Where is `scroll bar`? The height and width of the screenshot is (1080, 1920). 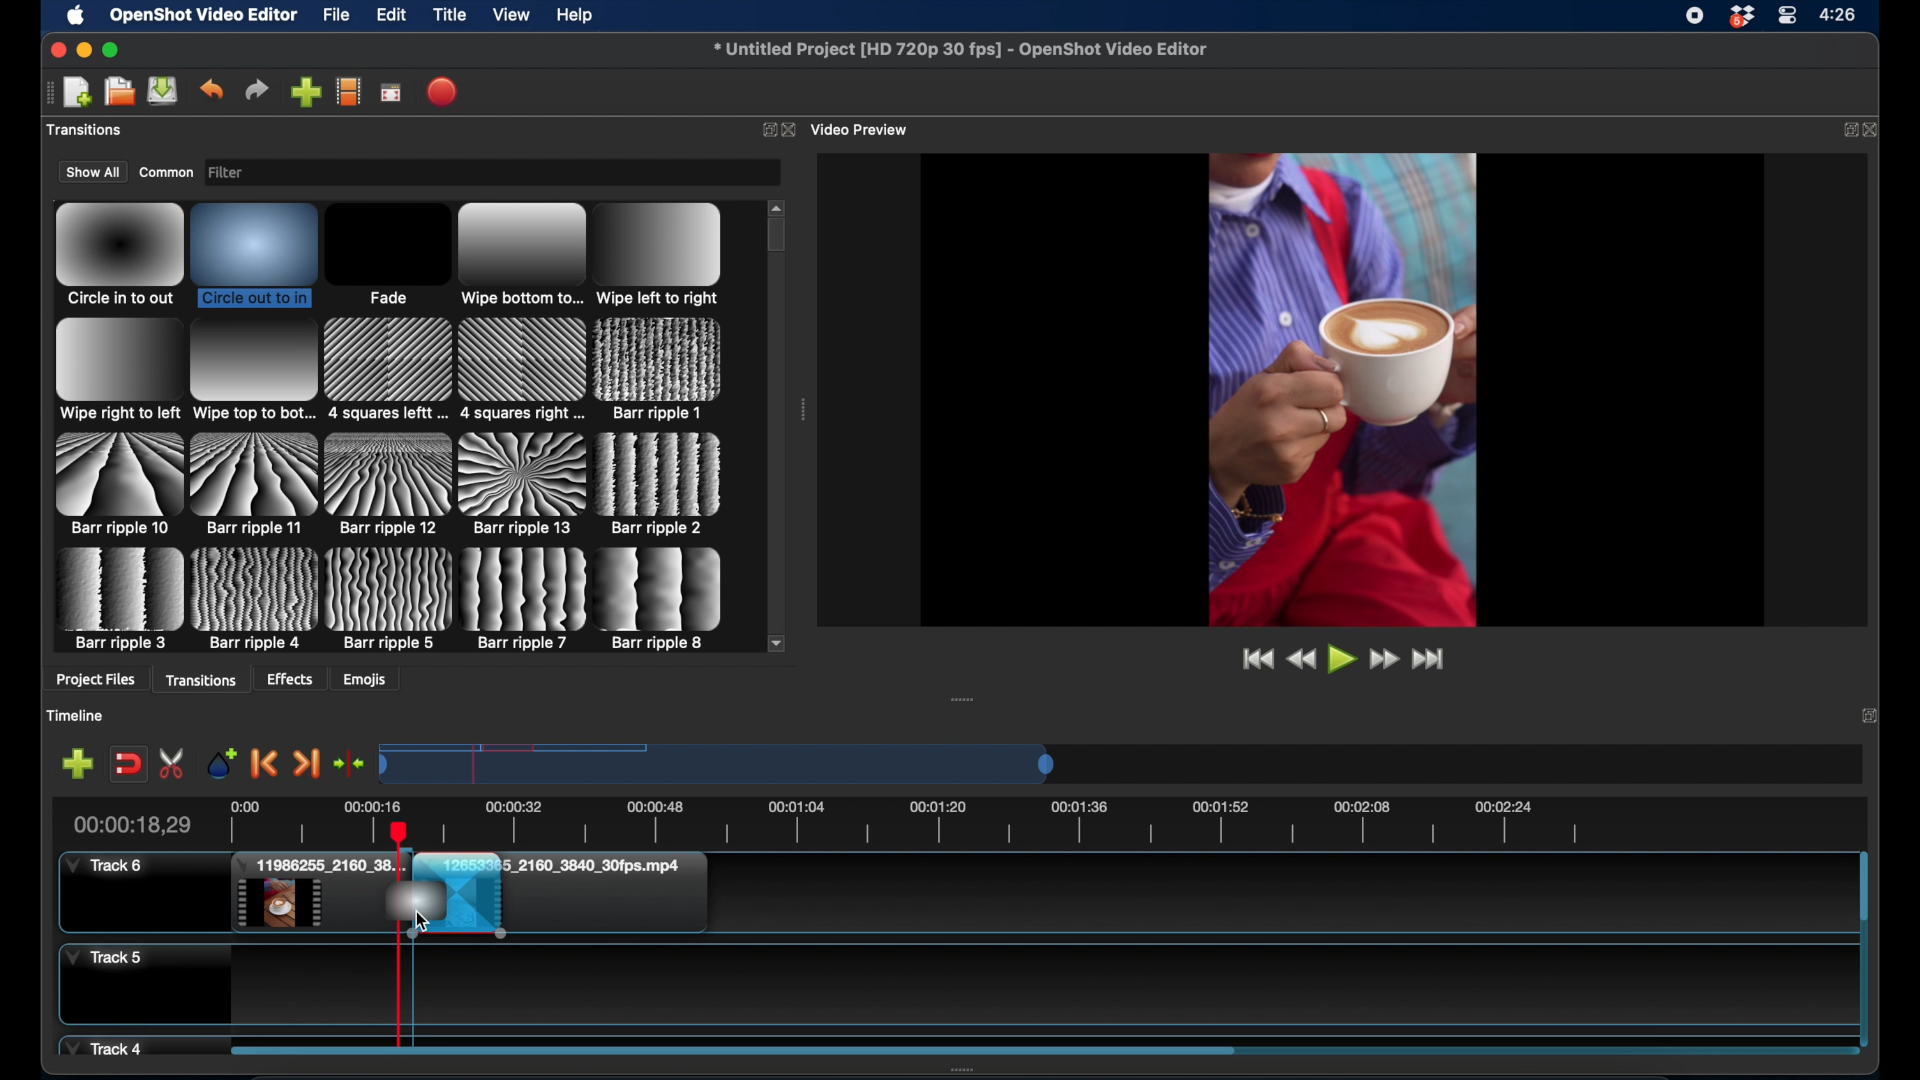 scroll bar is located at coordinates (732, 1049).